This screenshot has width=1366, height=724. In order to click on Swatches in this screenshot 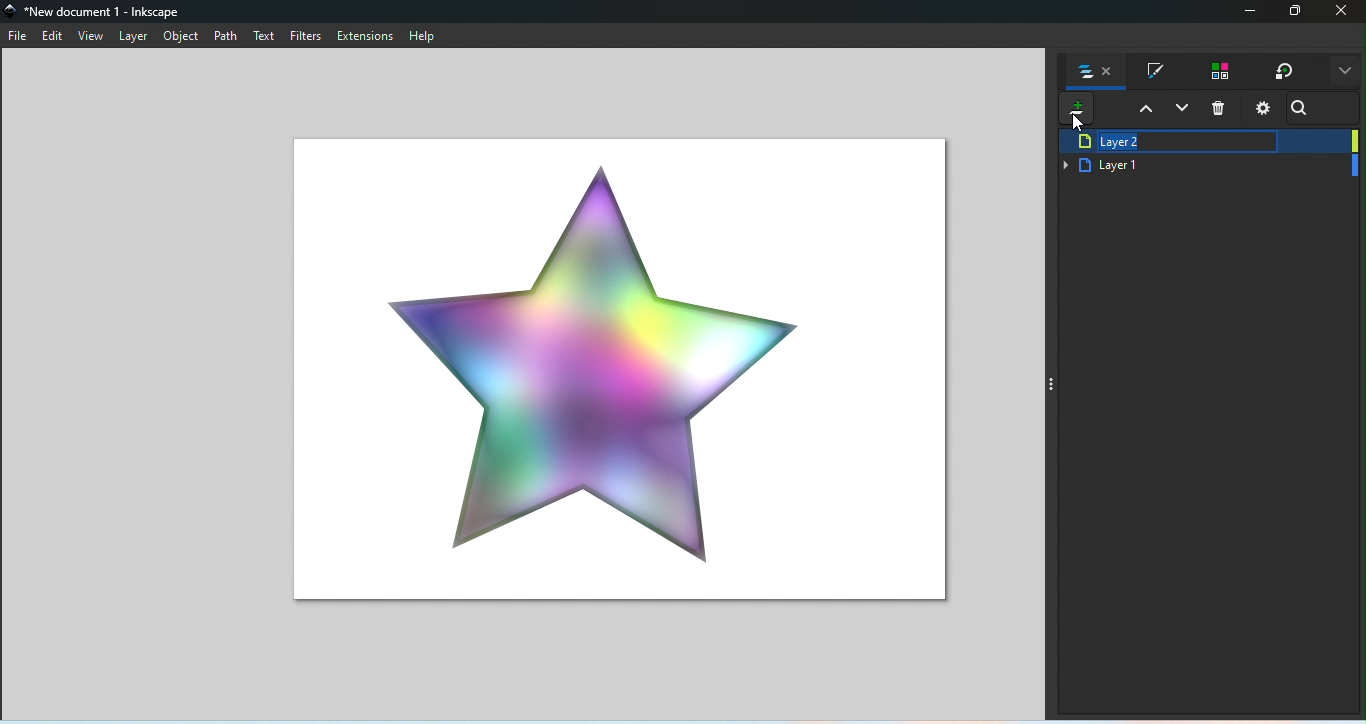, I will do `click(1217, 72)`.